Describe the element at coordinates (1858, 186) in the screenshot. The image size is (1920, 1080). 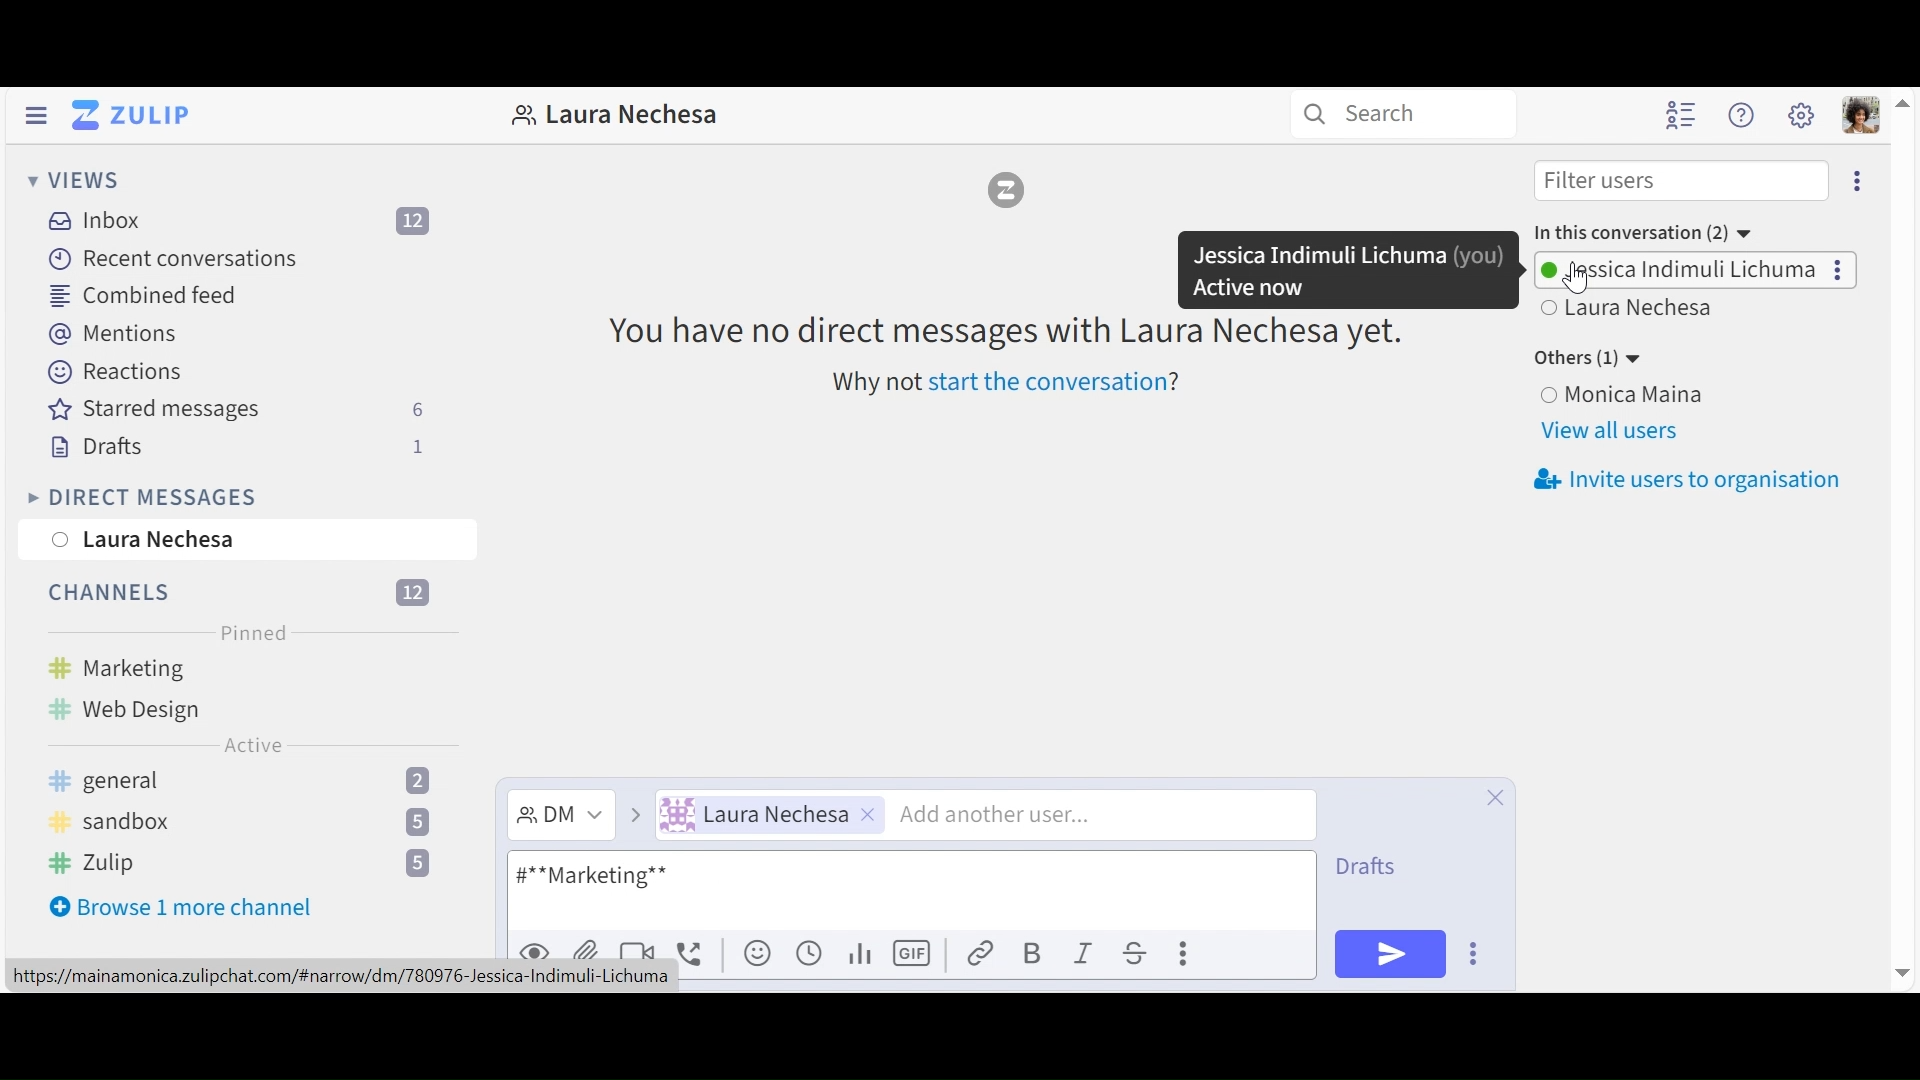
I see `more options` at that location.